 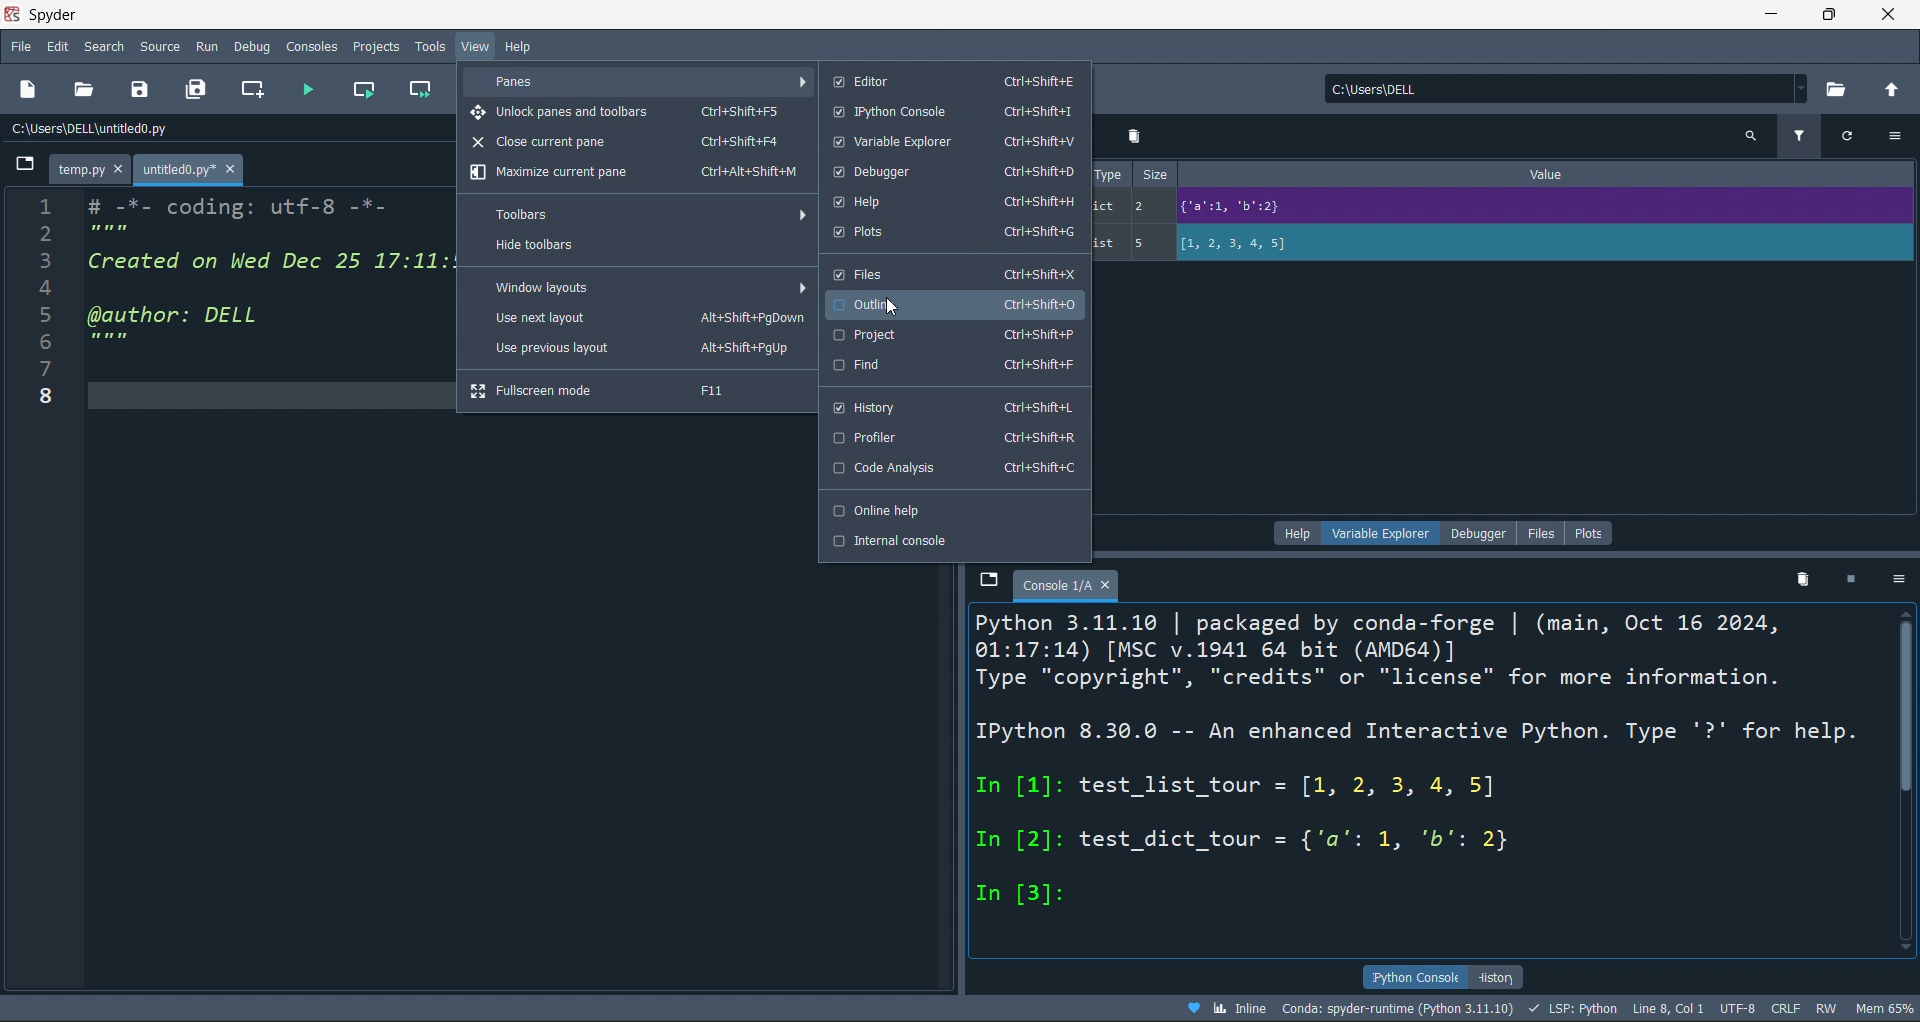 I want to click on save, so click(x=140, y=92).